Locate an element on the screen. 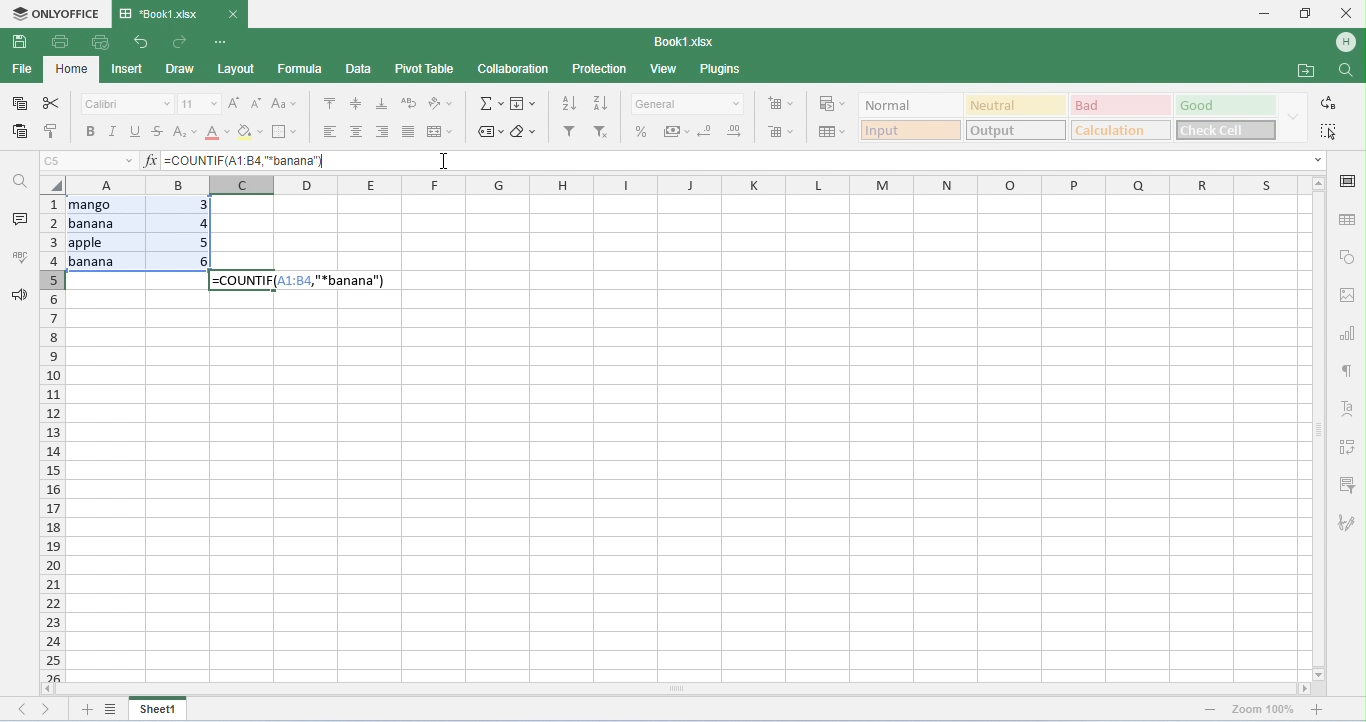 Image resolution: width=1366 pixels, height=722 pixels. protection is located at coordinates (599, 69).